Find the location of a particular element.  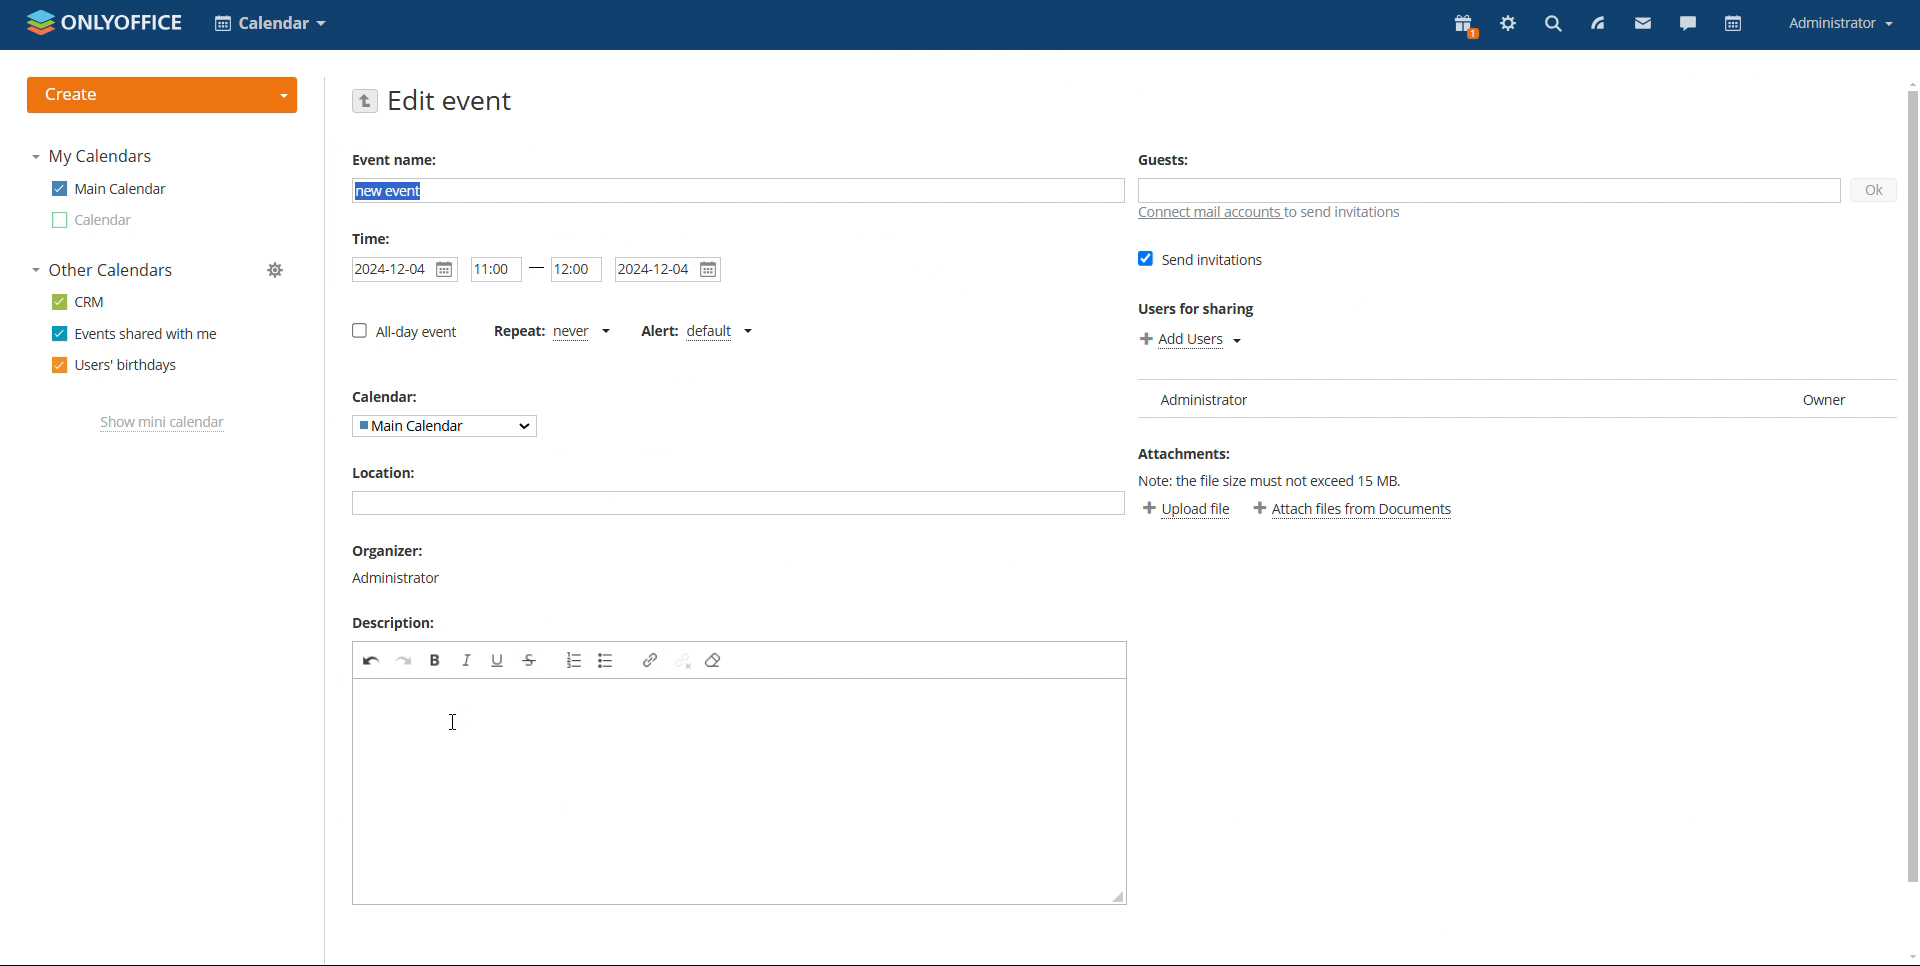

go back is located at coordinates (366, 101).